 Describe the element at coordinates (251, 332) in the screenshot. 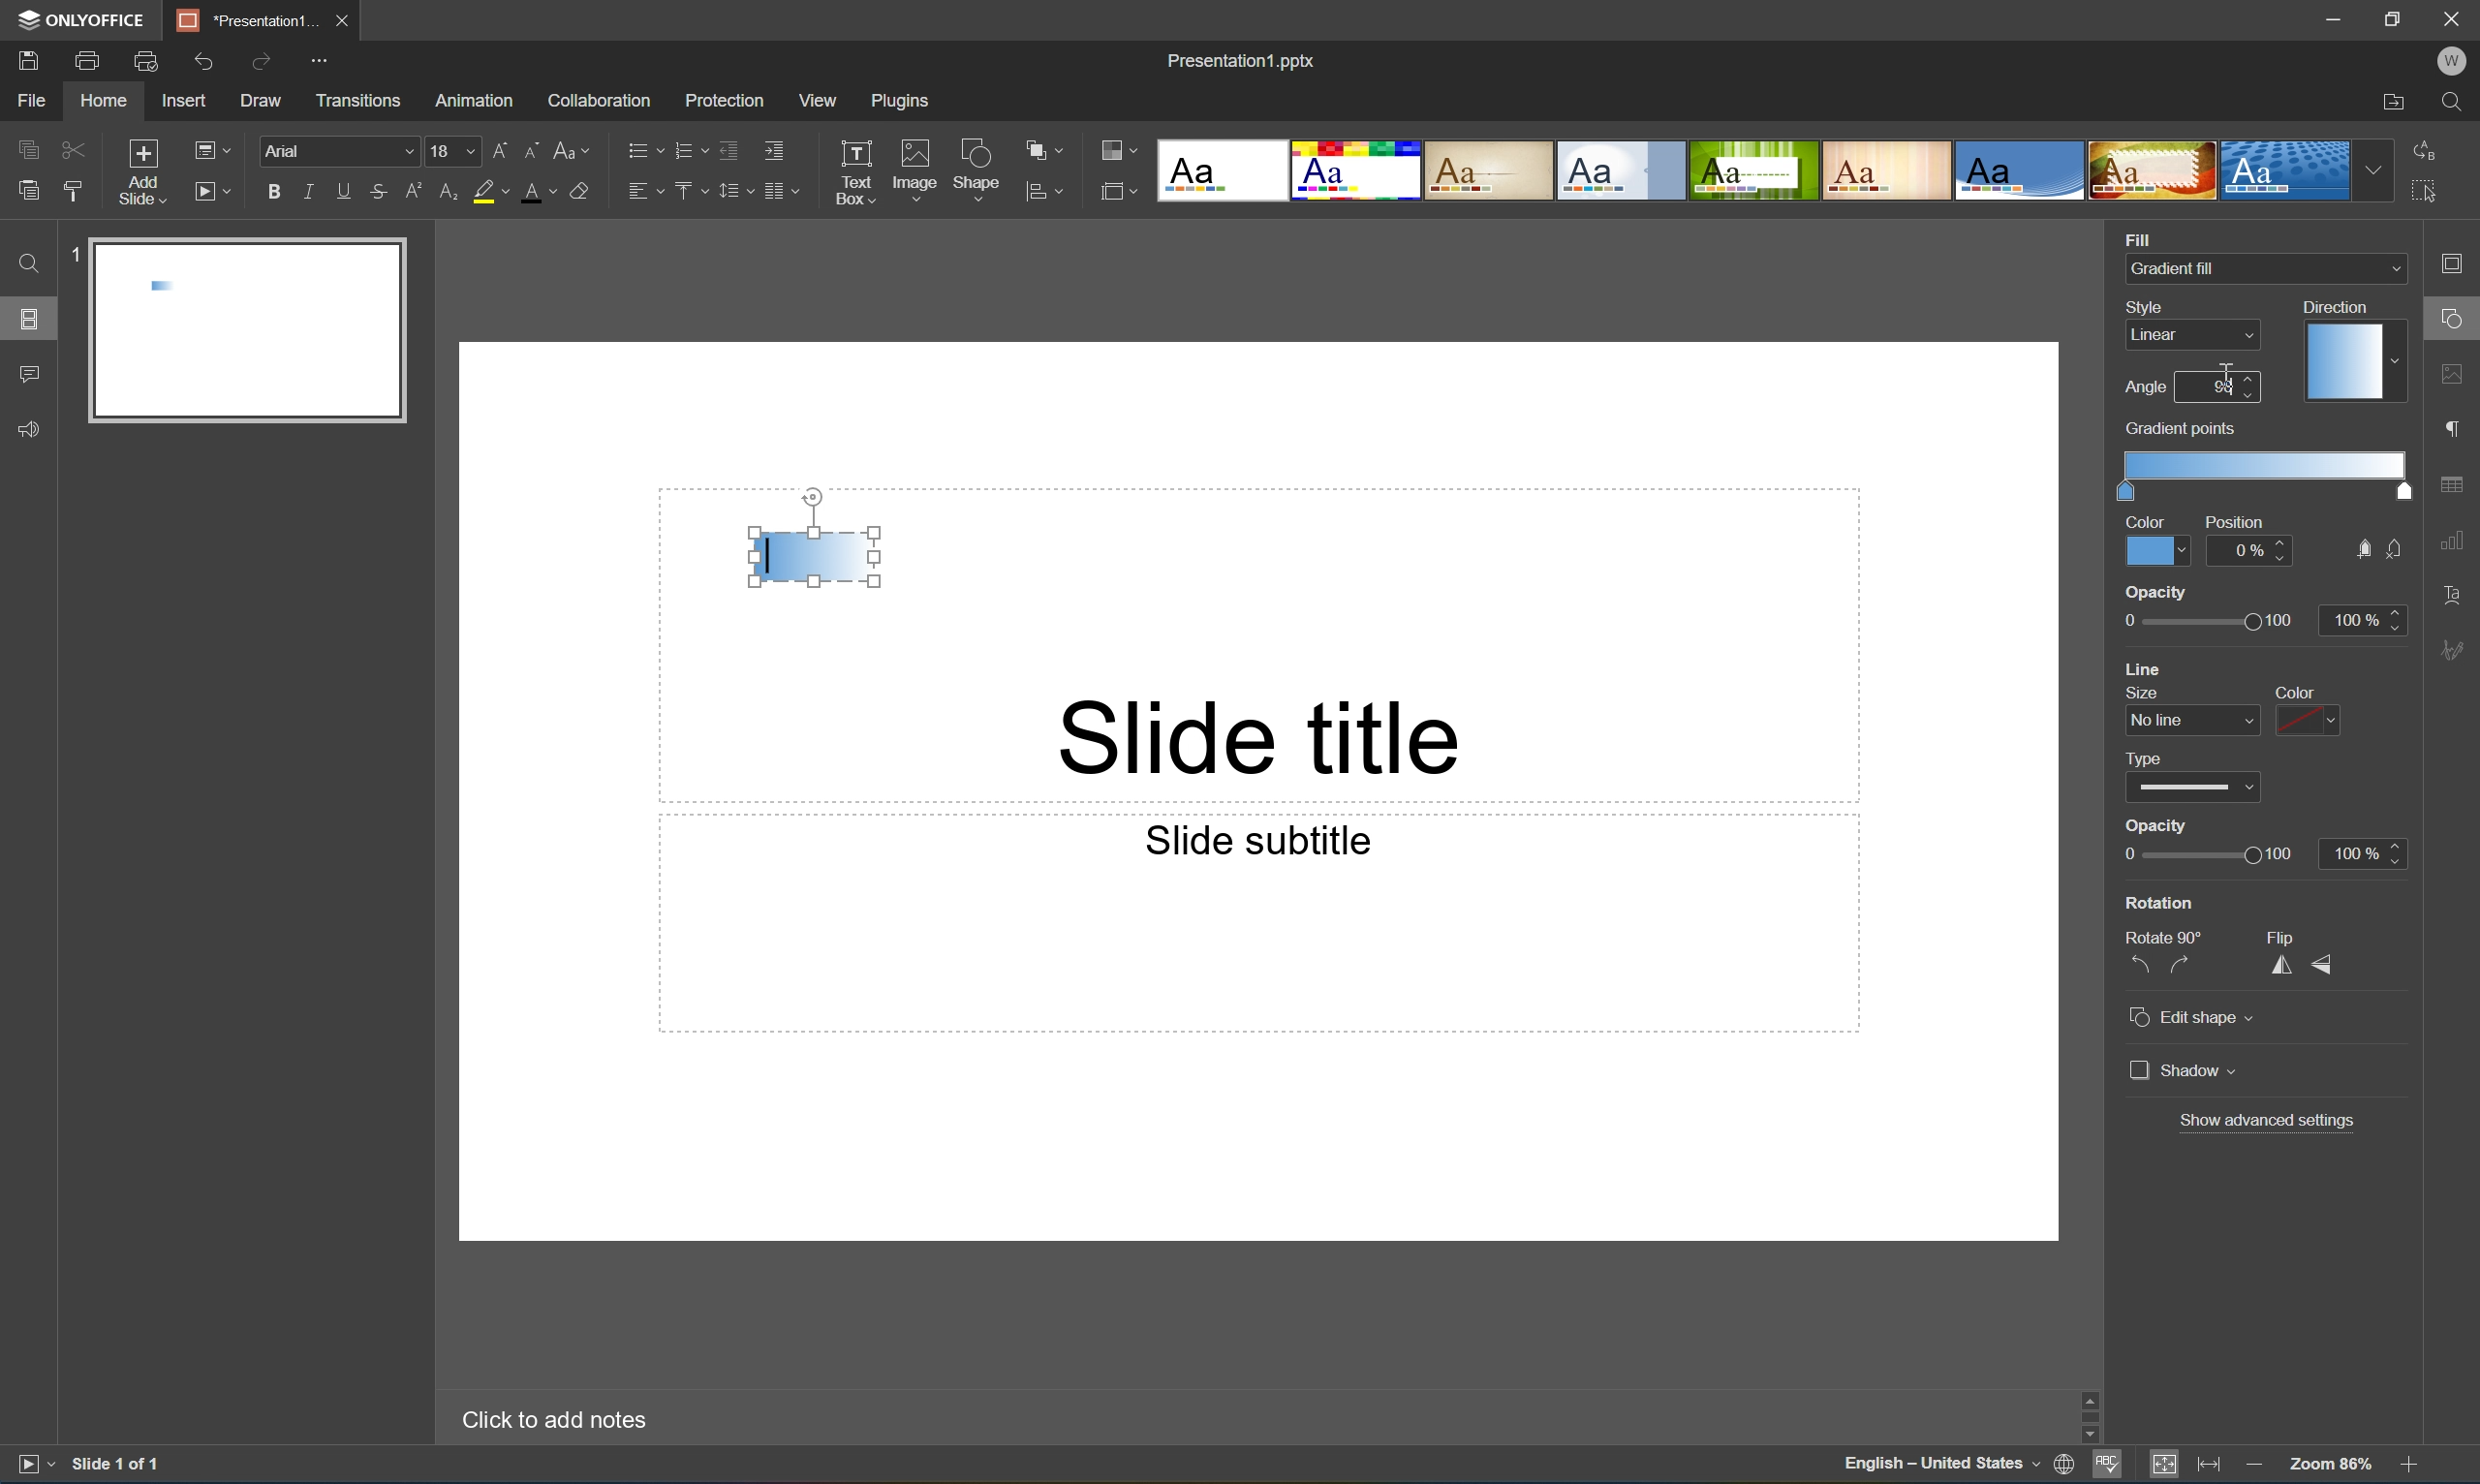

I see `Slide` at that location.